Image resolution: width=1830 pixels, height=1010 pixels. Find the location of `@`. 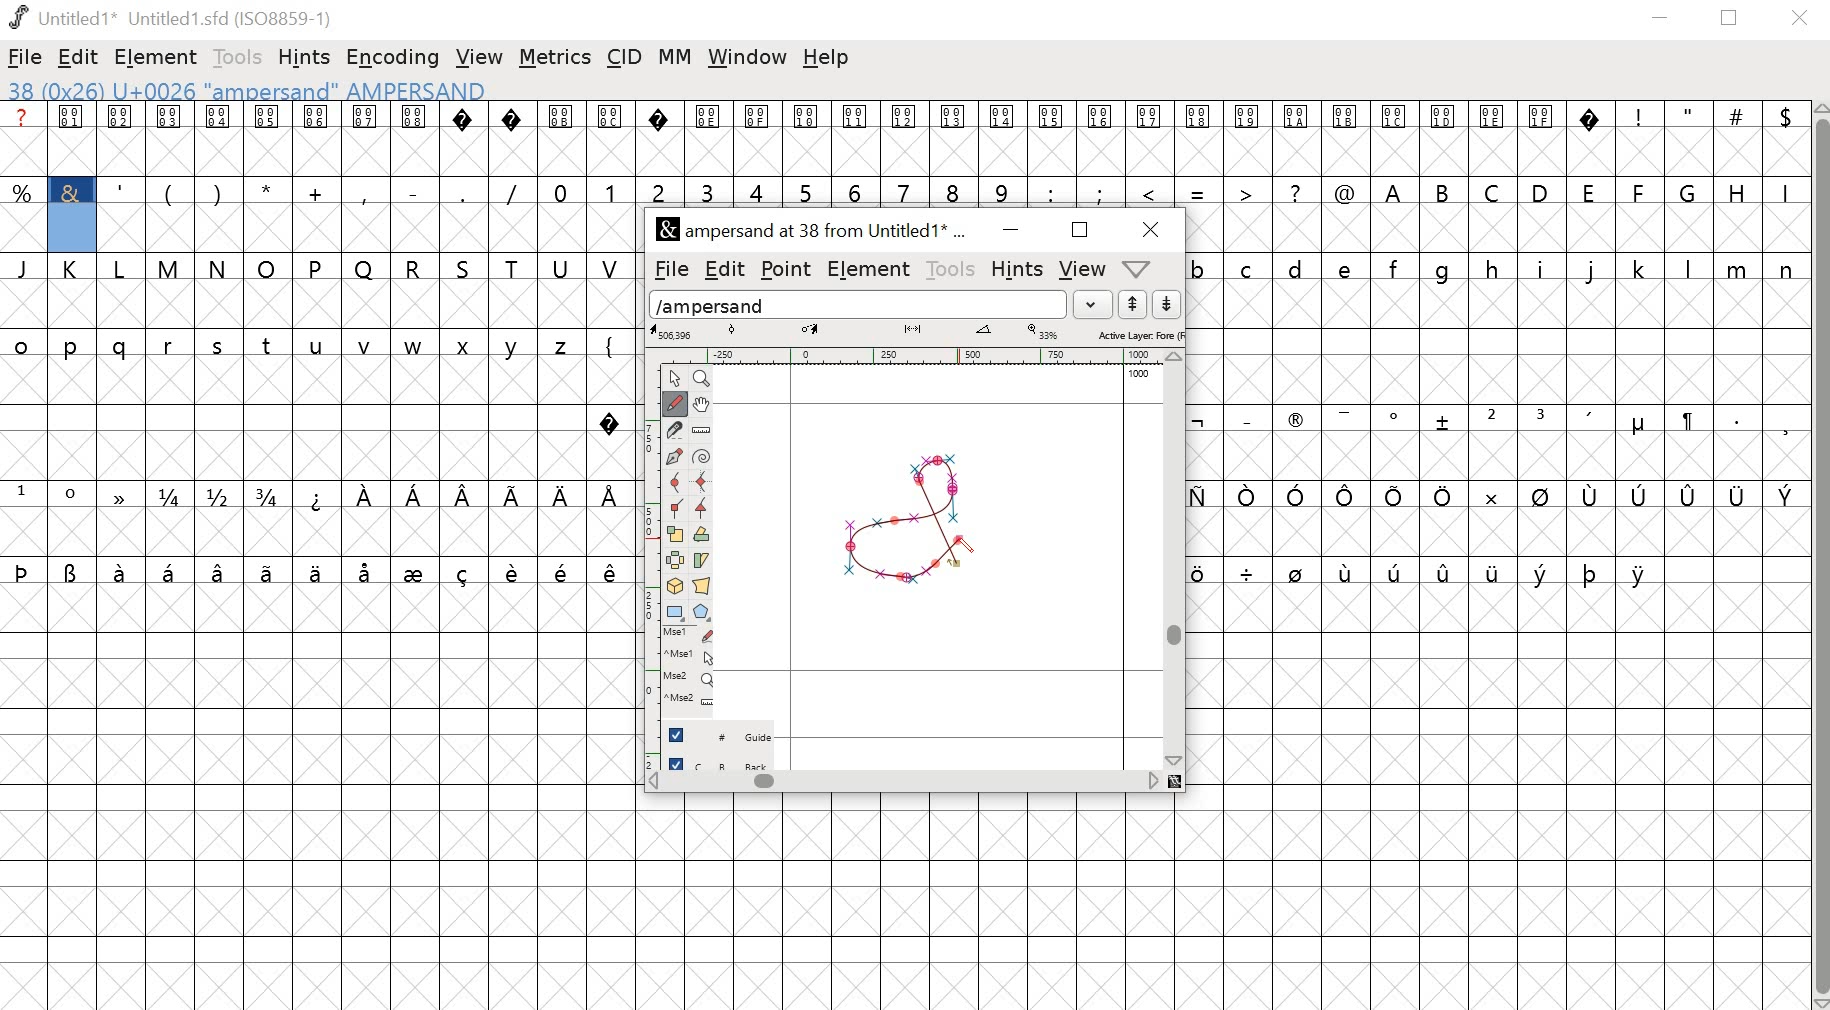

@ is located at coordinates (1345, 190).